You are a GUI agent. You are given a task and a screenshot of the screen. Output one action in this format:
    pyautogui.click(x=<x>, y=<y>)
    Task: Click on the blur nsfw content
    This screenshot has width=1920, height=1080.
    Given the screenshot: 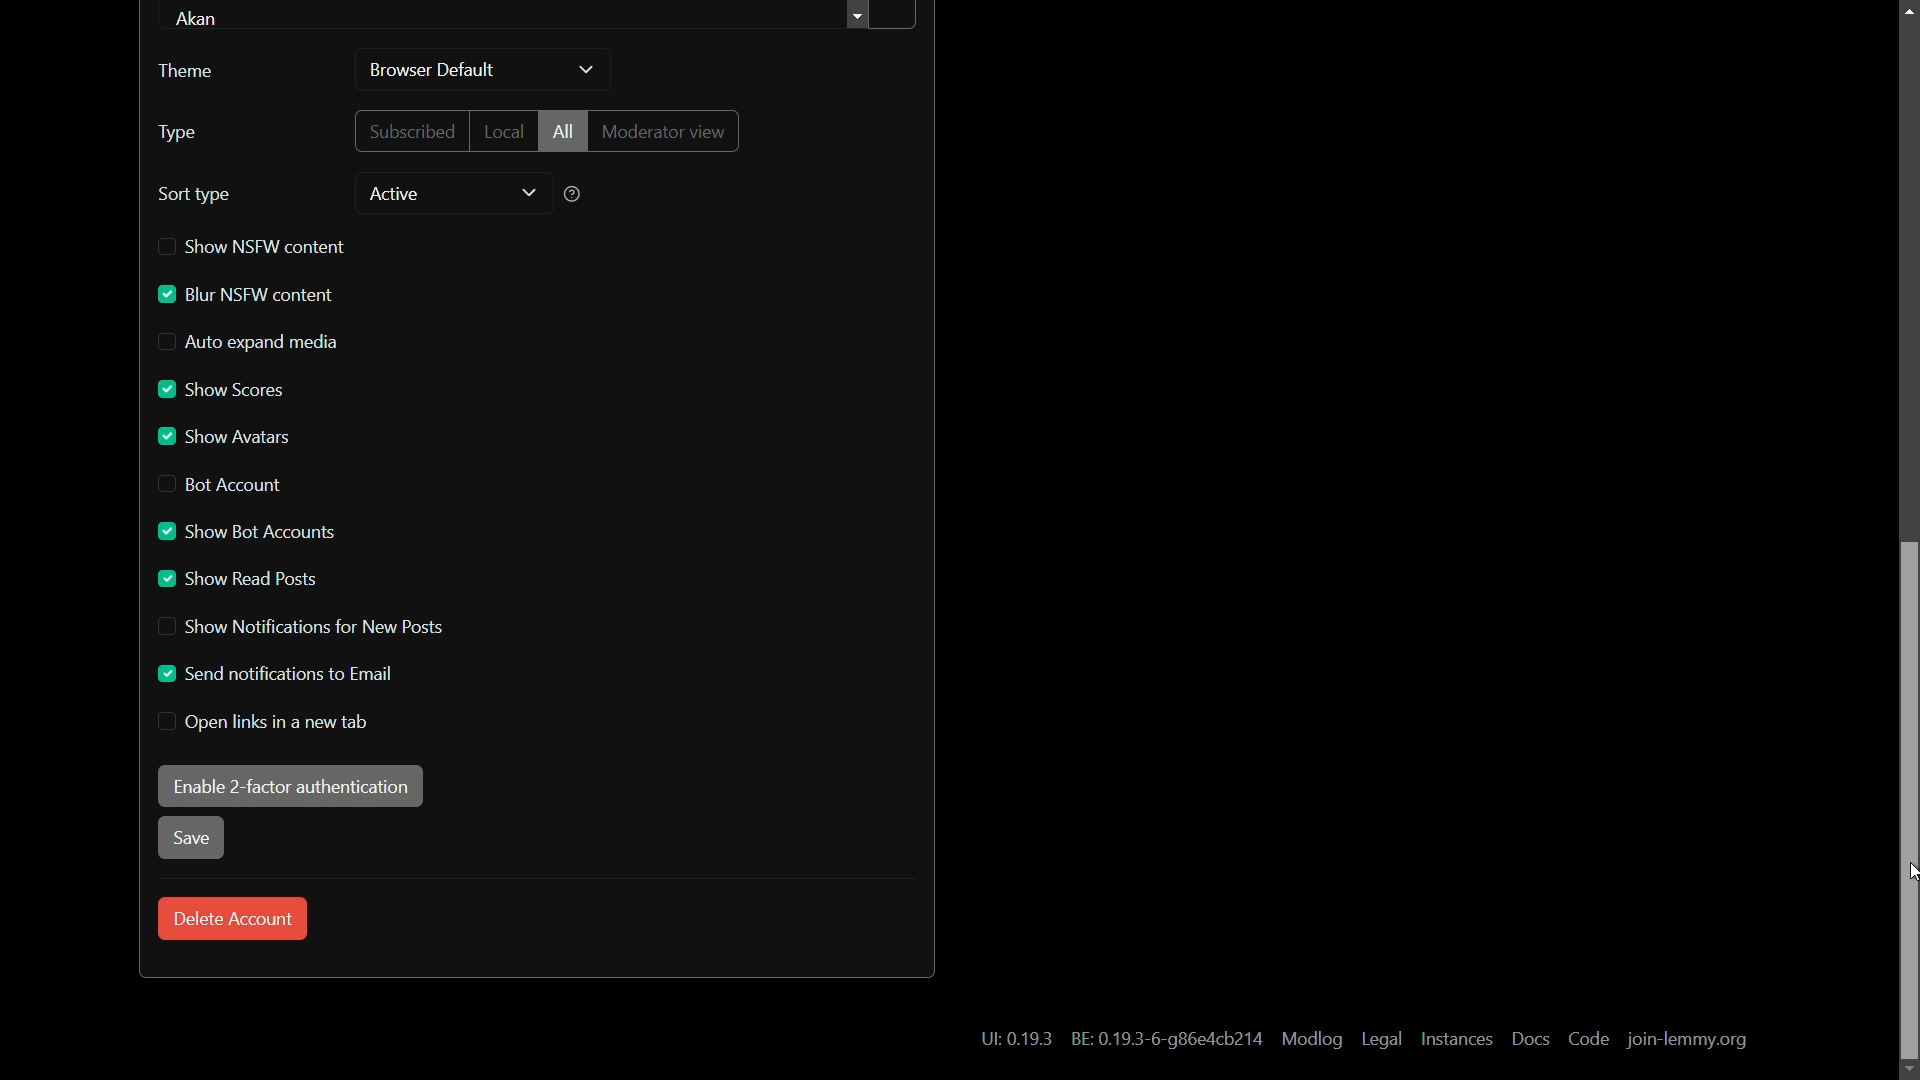 What is the action you would take?
    pyautogui.click(x=245, y=295)
    